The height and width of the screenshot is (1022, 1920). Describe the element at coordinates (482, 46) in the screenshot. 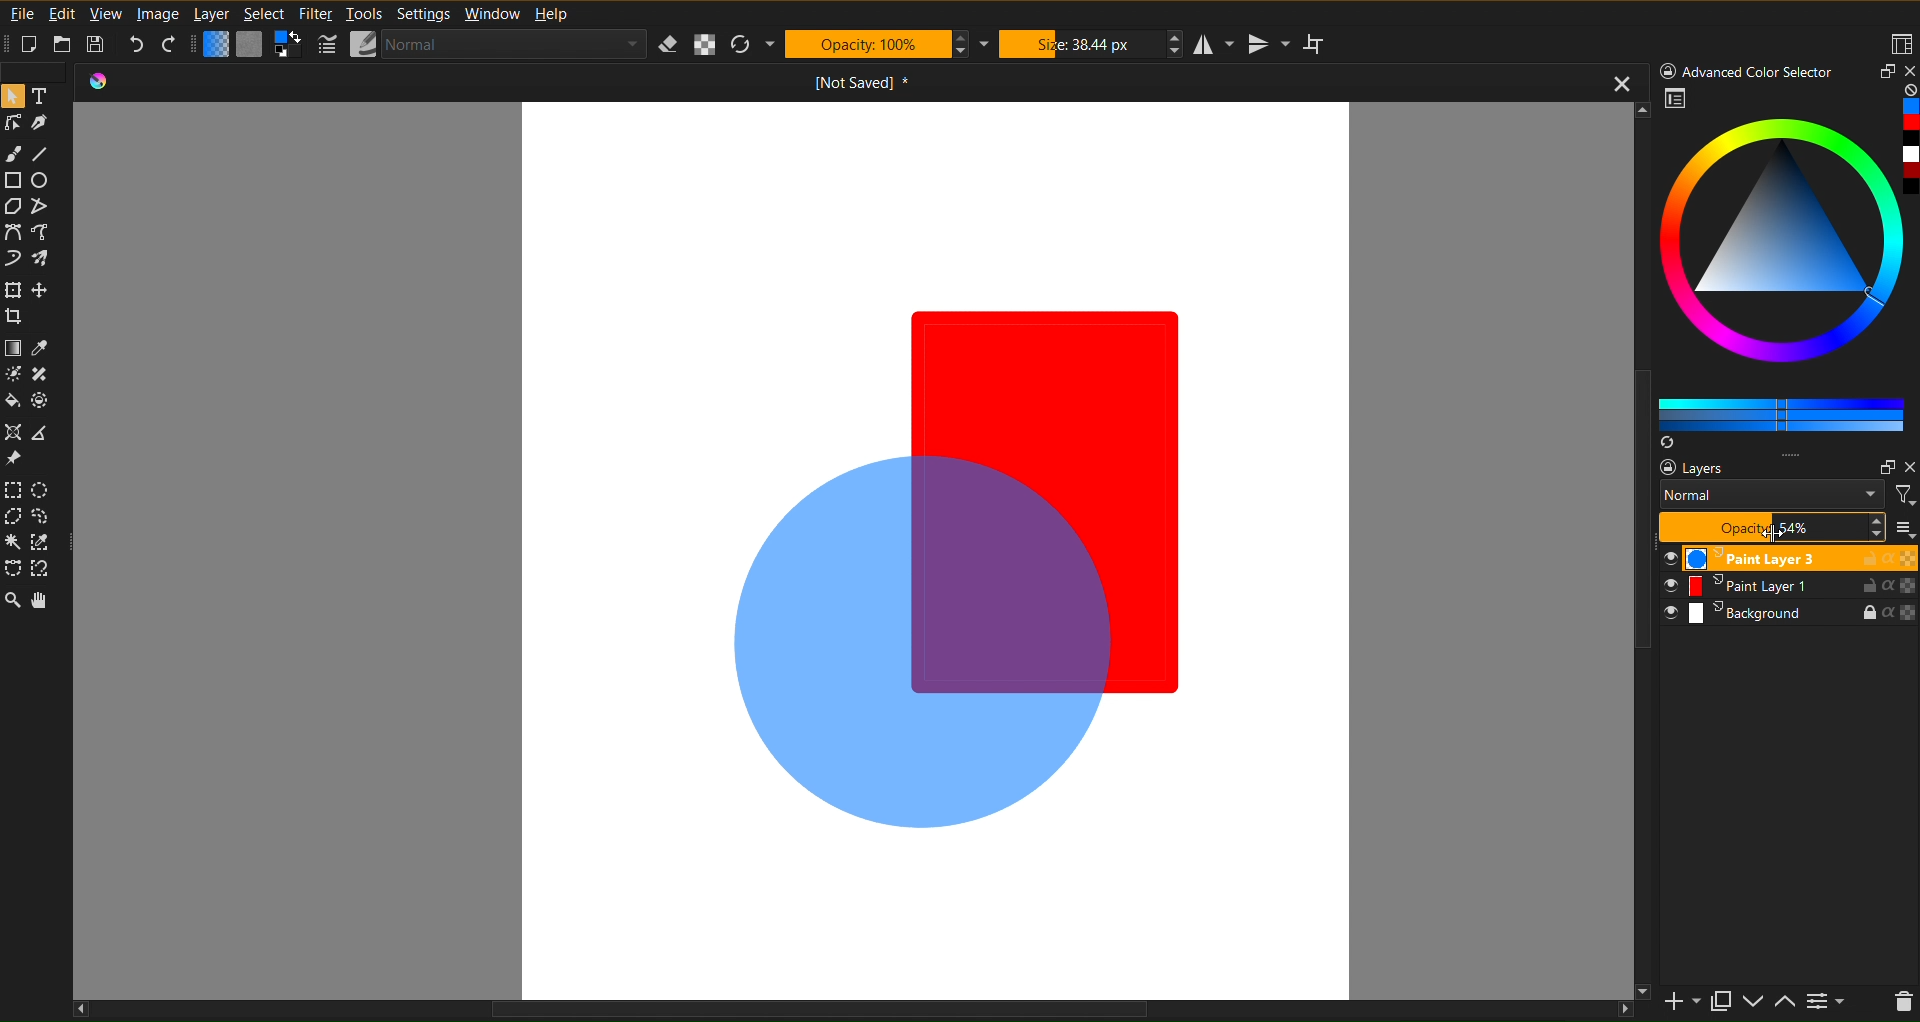

I see `Brush Settings` at that location.